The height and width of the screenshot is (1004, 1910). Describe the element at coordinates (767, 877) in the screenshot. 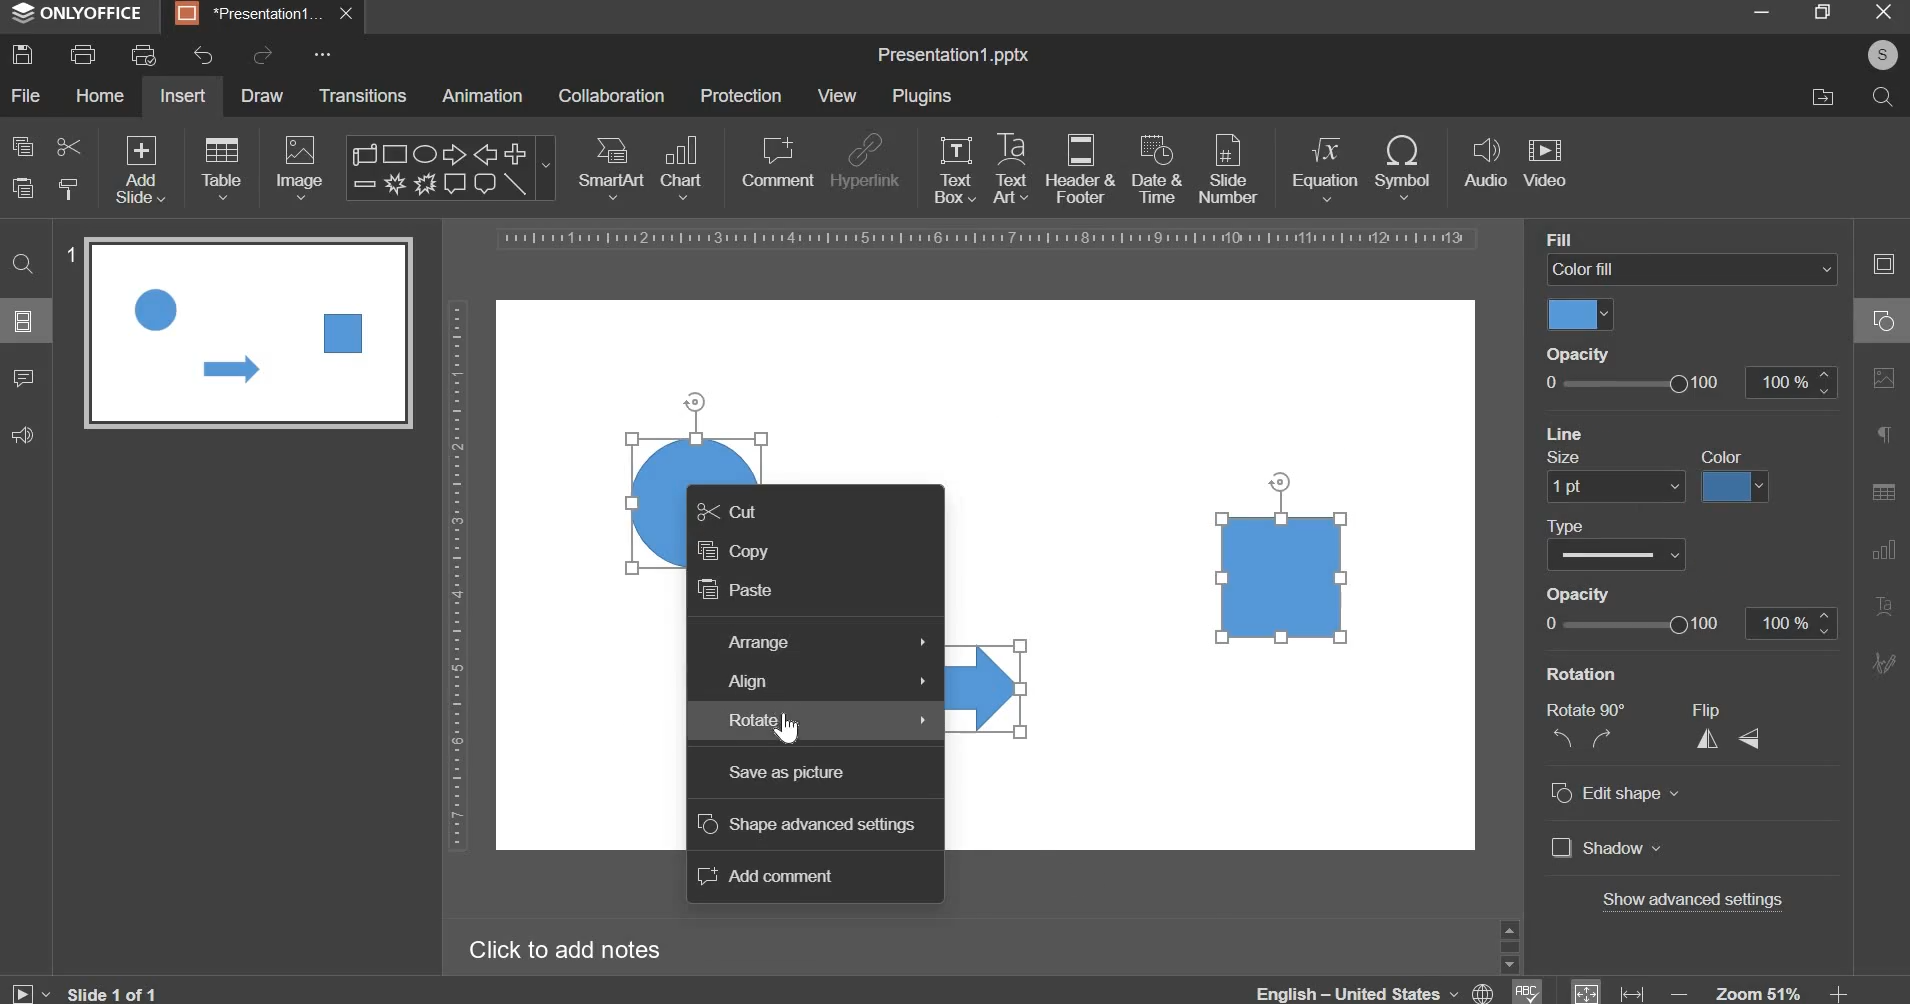

I see `add comment` at that location.